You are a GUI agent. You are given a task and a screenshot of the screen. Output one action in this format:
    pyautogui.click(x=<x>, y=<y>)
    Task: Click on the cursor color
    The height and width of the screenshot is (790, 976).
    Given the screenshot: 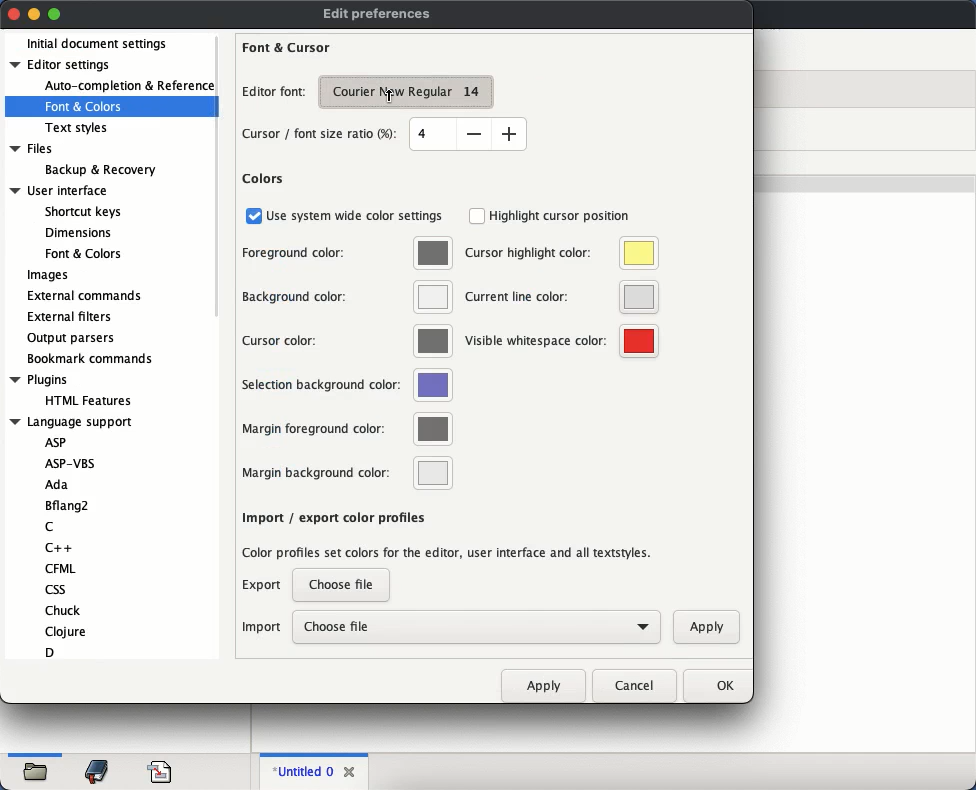 What is the action you would take?
    pyautogui.click(x=347, y=341)
    